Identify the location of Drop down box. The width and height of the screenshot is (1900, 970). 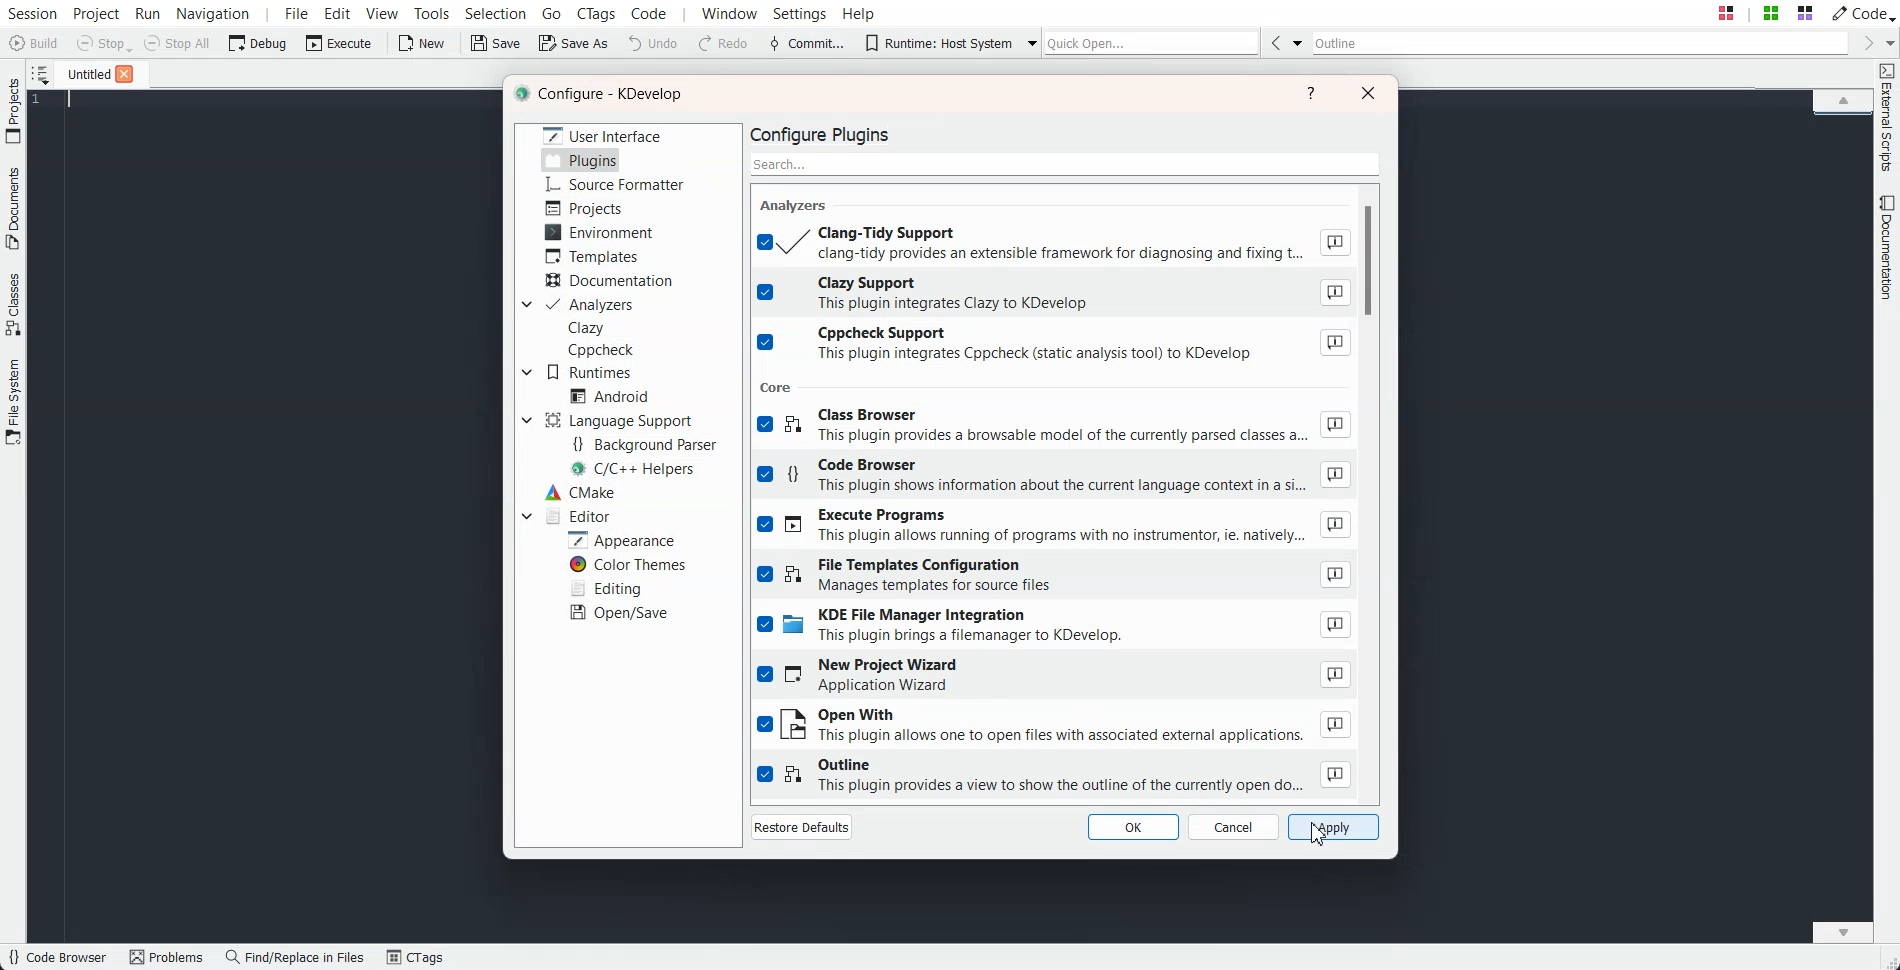
(526, 420).